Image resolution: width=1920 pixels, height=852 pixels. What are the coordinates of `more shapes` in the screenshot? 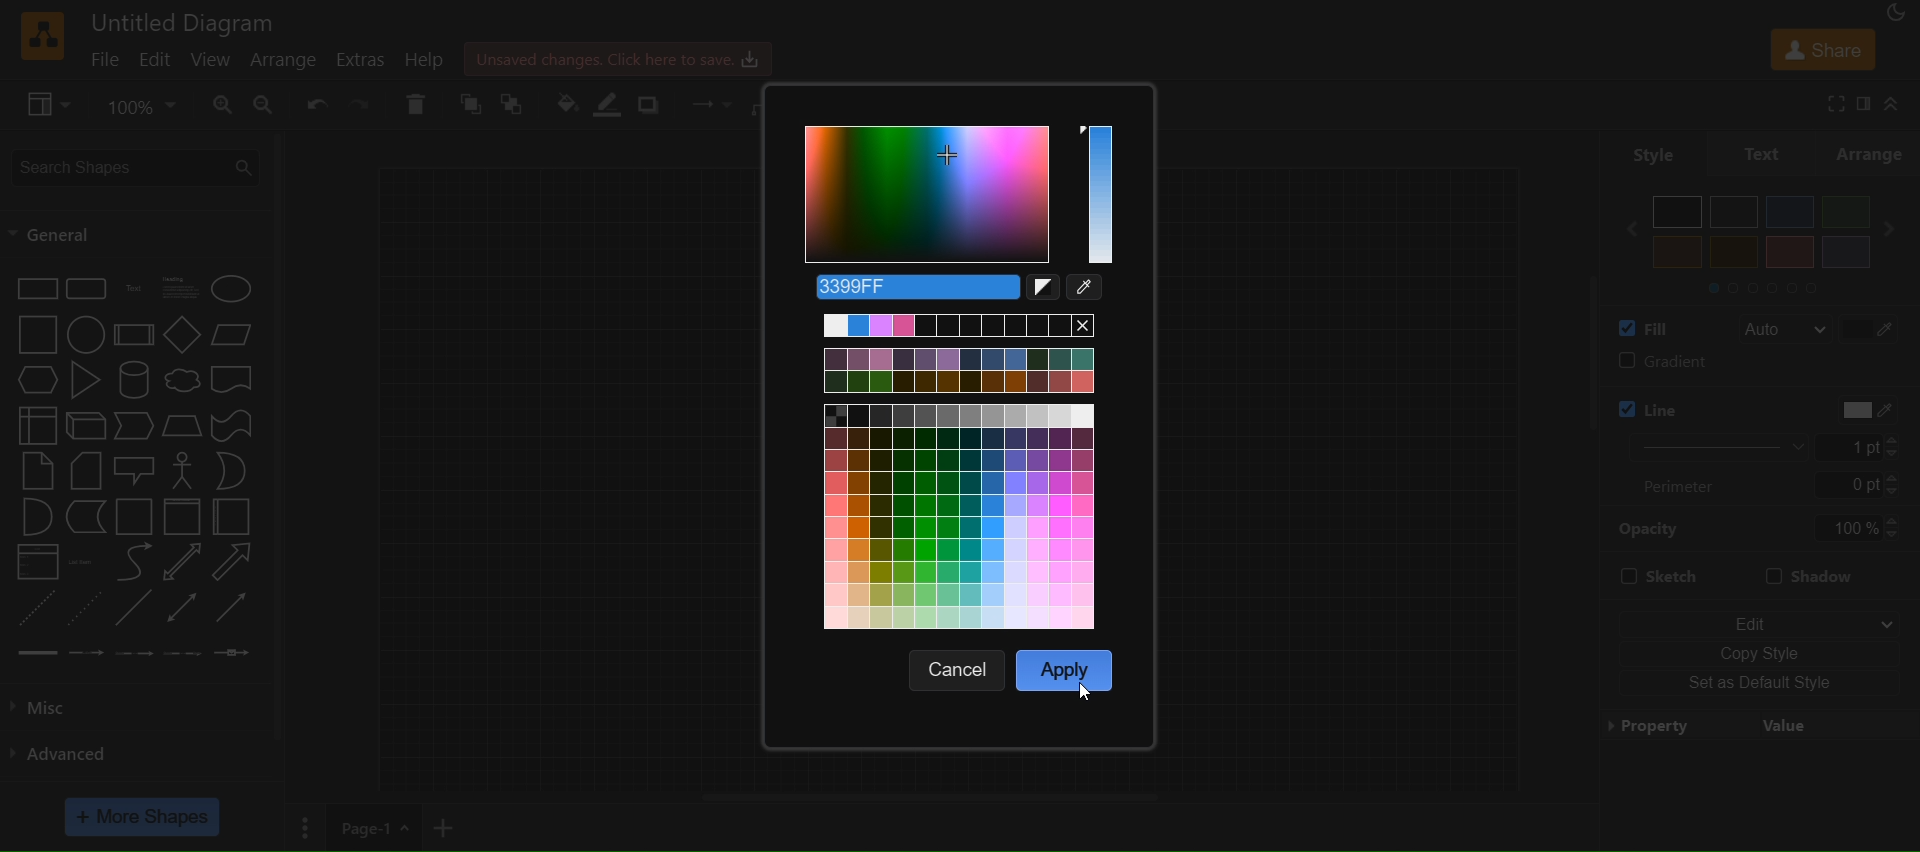 It's located at (145, 817).